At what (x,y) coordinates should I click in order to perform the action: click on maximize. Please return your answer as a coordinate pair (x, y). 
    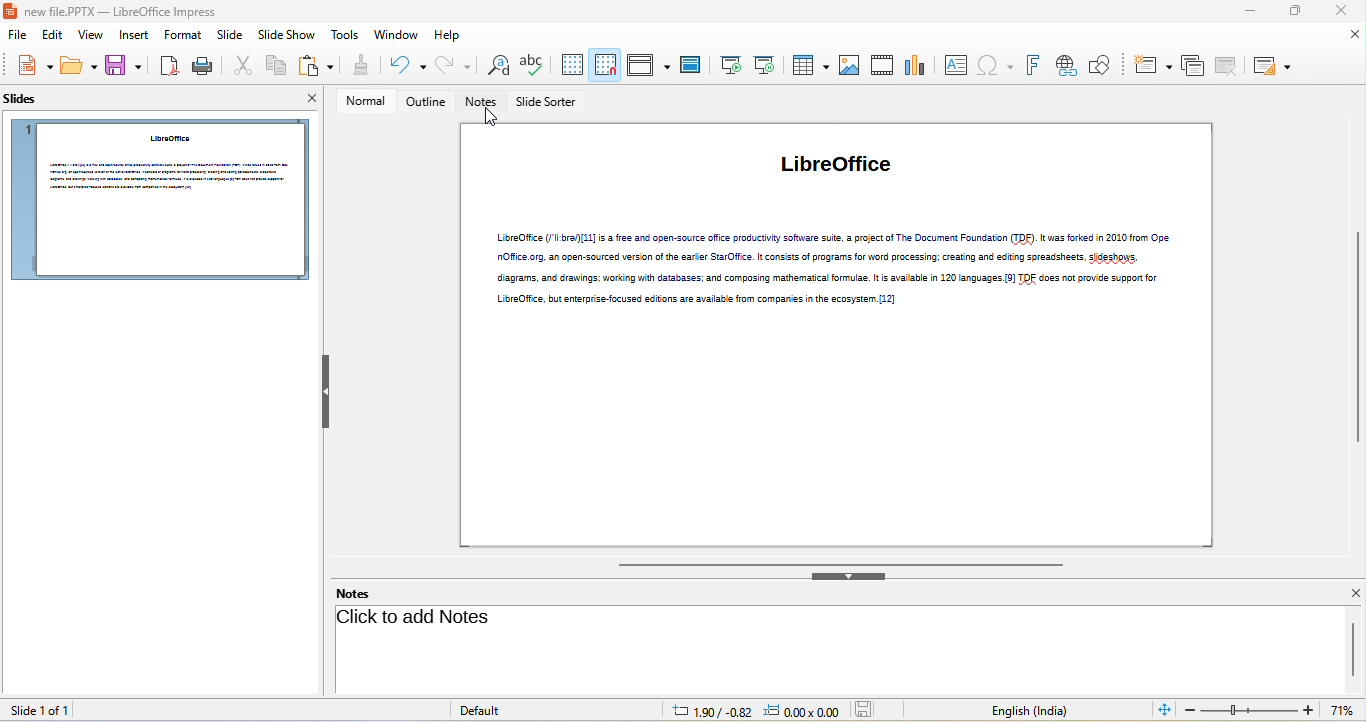
    Looking at the image, I should click on (1293, 12).